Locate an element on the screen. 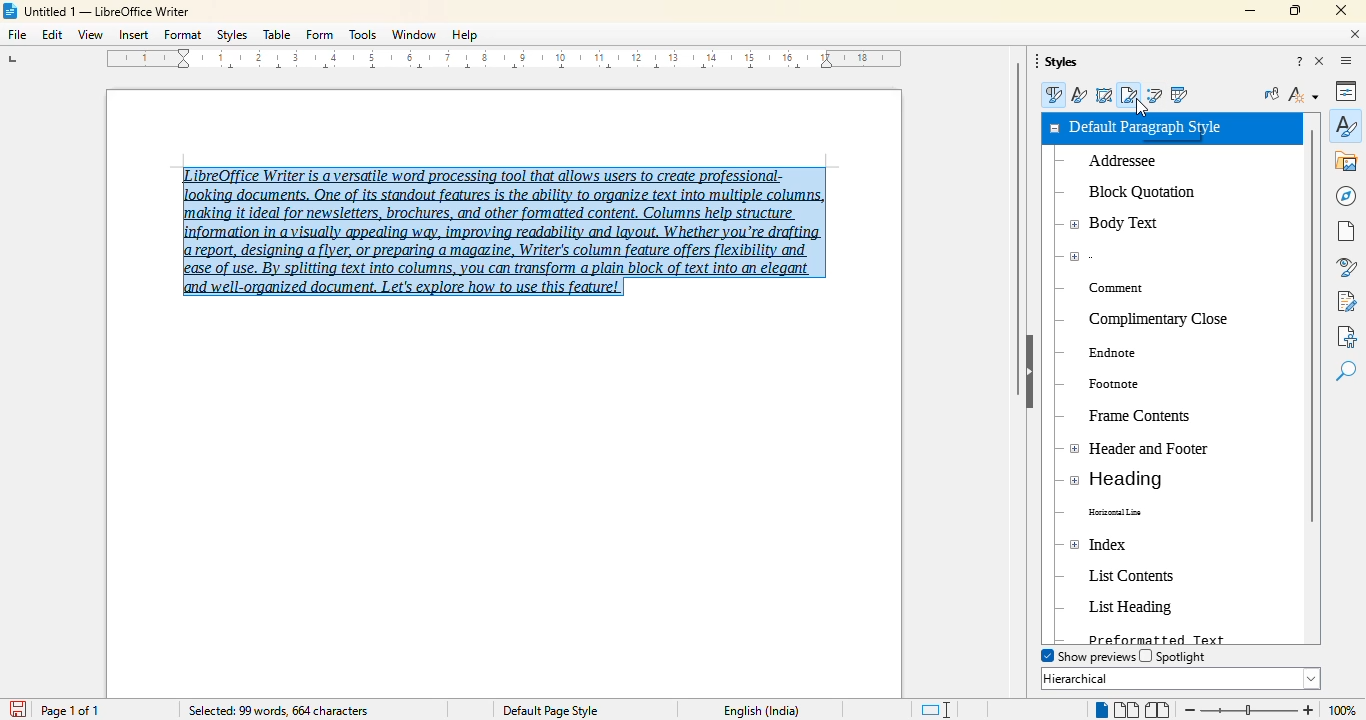 The image size is (1366, 720). view is located at coordinates (90, 34).